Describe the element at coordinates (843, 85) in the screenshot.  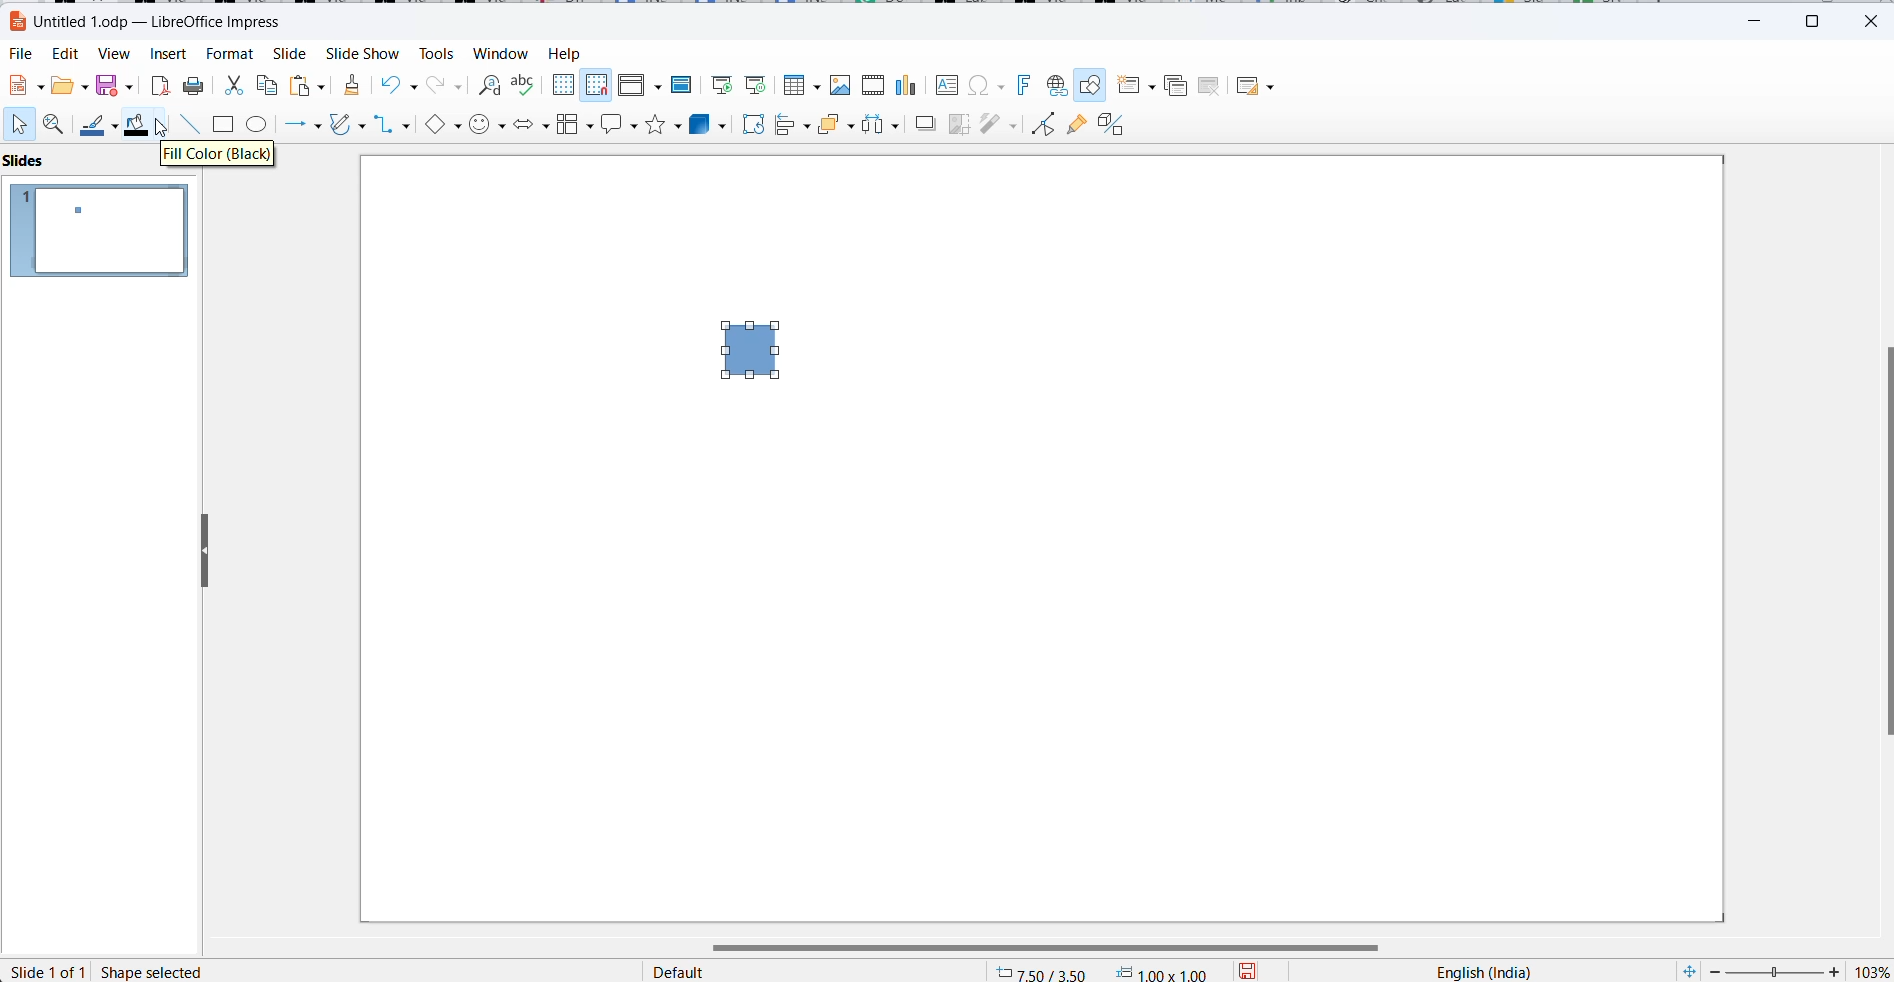
I see `Insert image` at that location.